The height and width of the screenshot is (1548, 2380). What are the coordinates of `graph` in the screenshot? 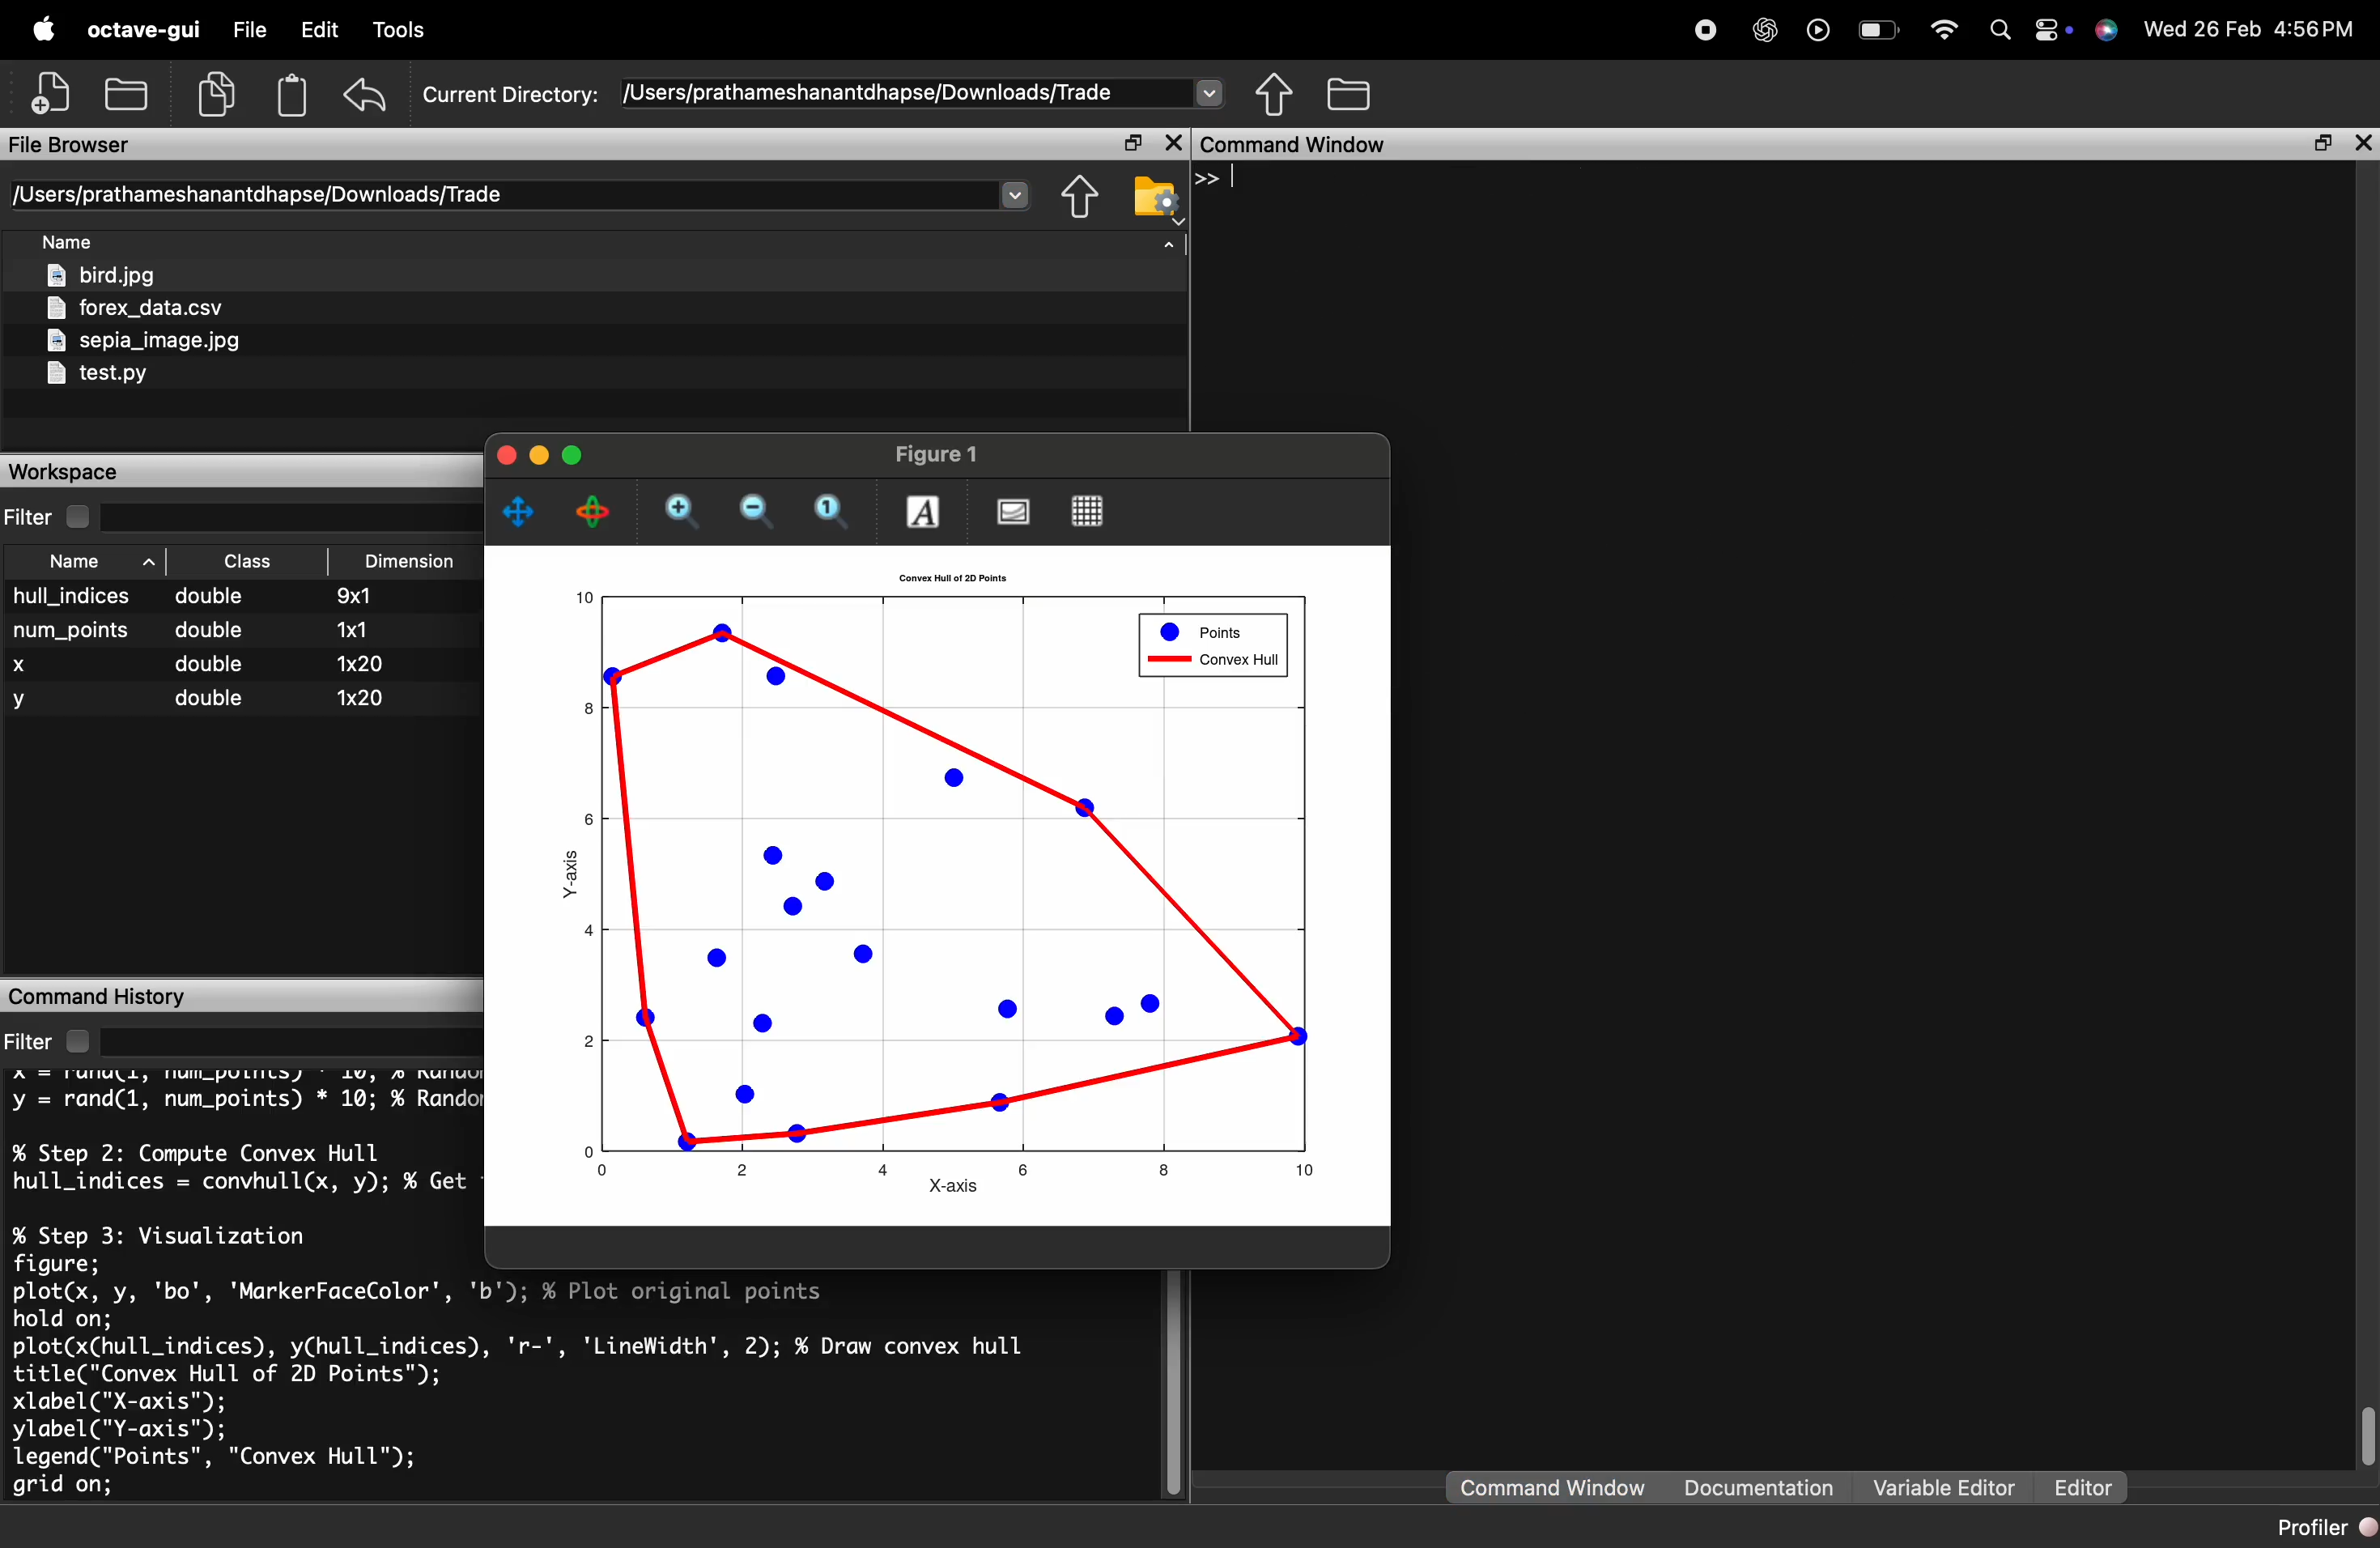 It's located at (941, 887).